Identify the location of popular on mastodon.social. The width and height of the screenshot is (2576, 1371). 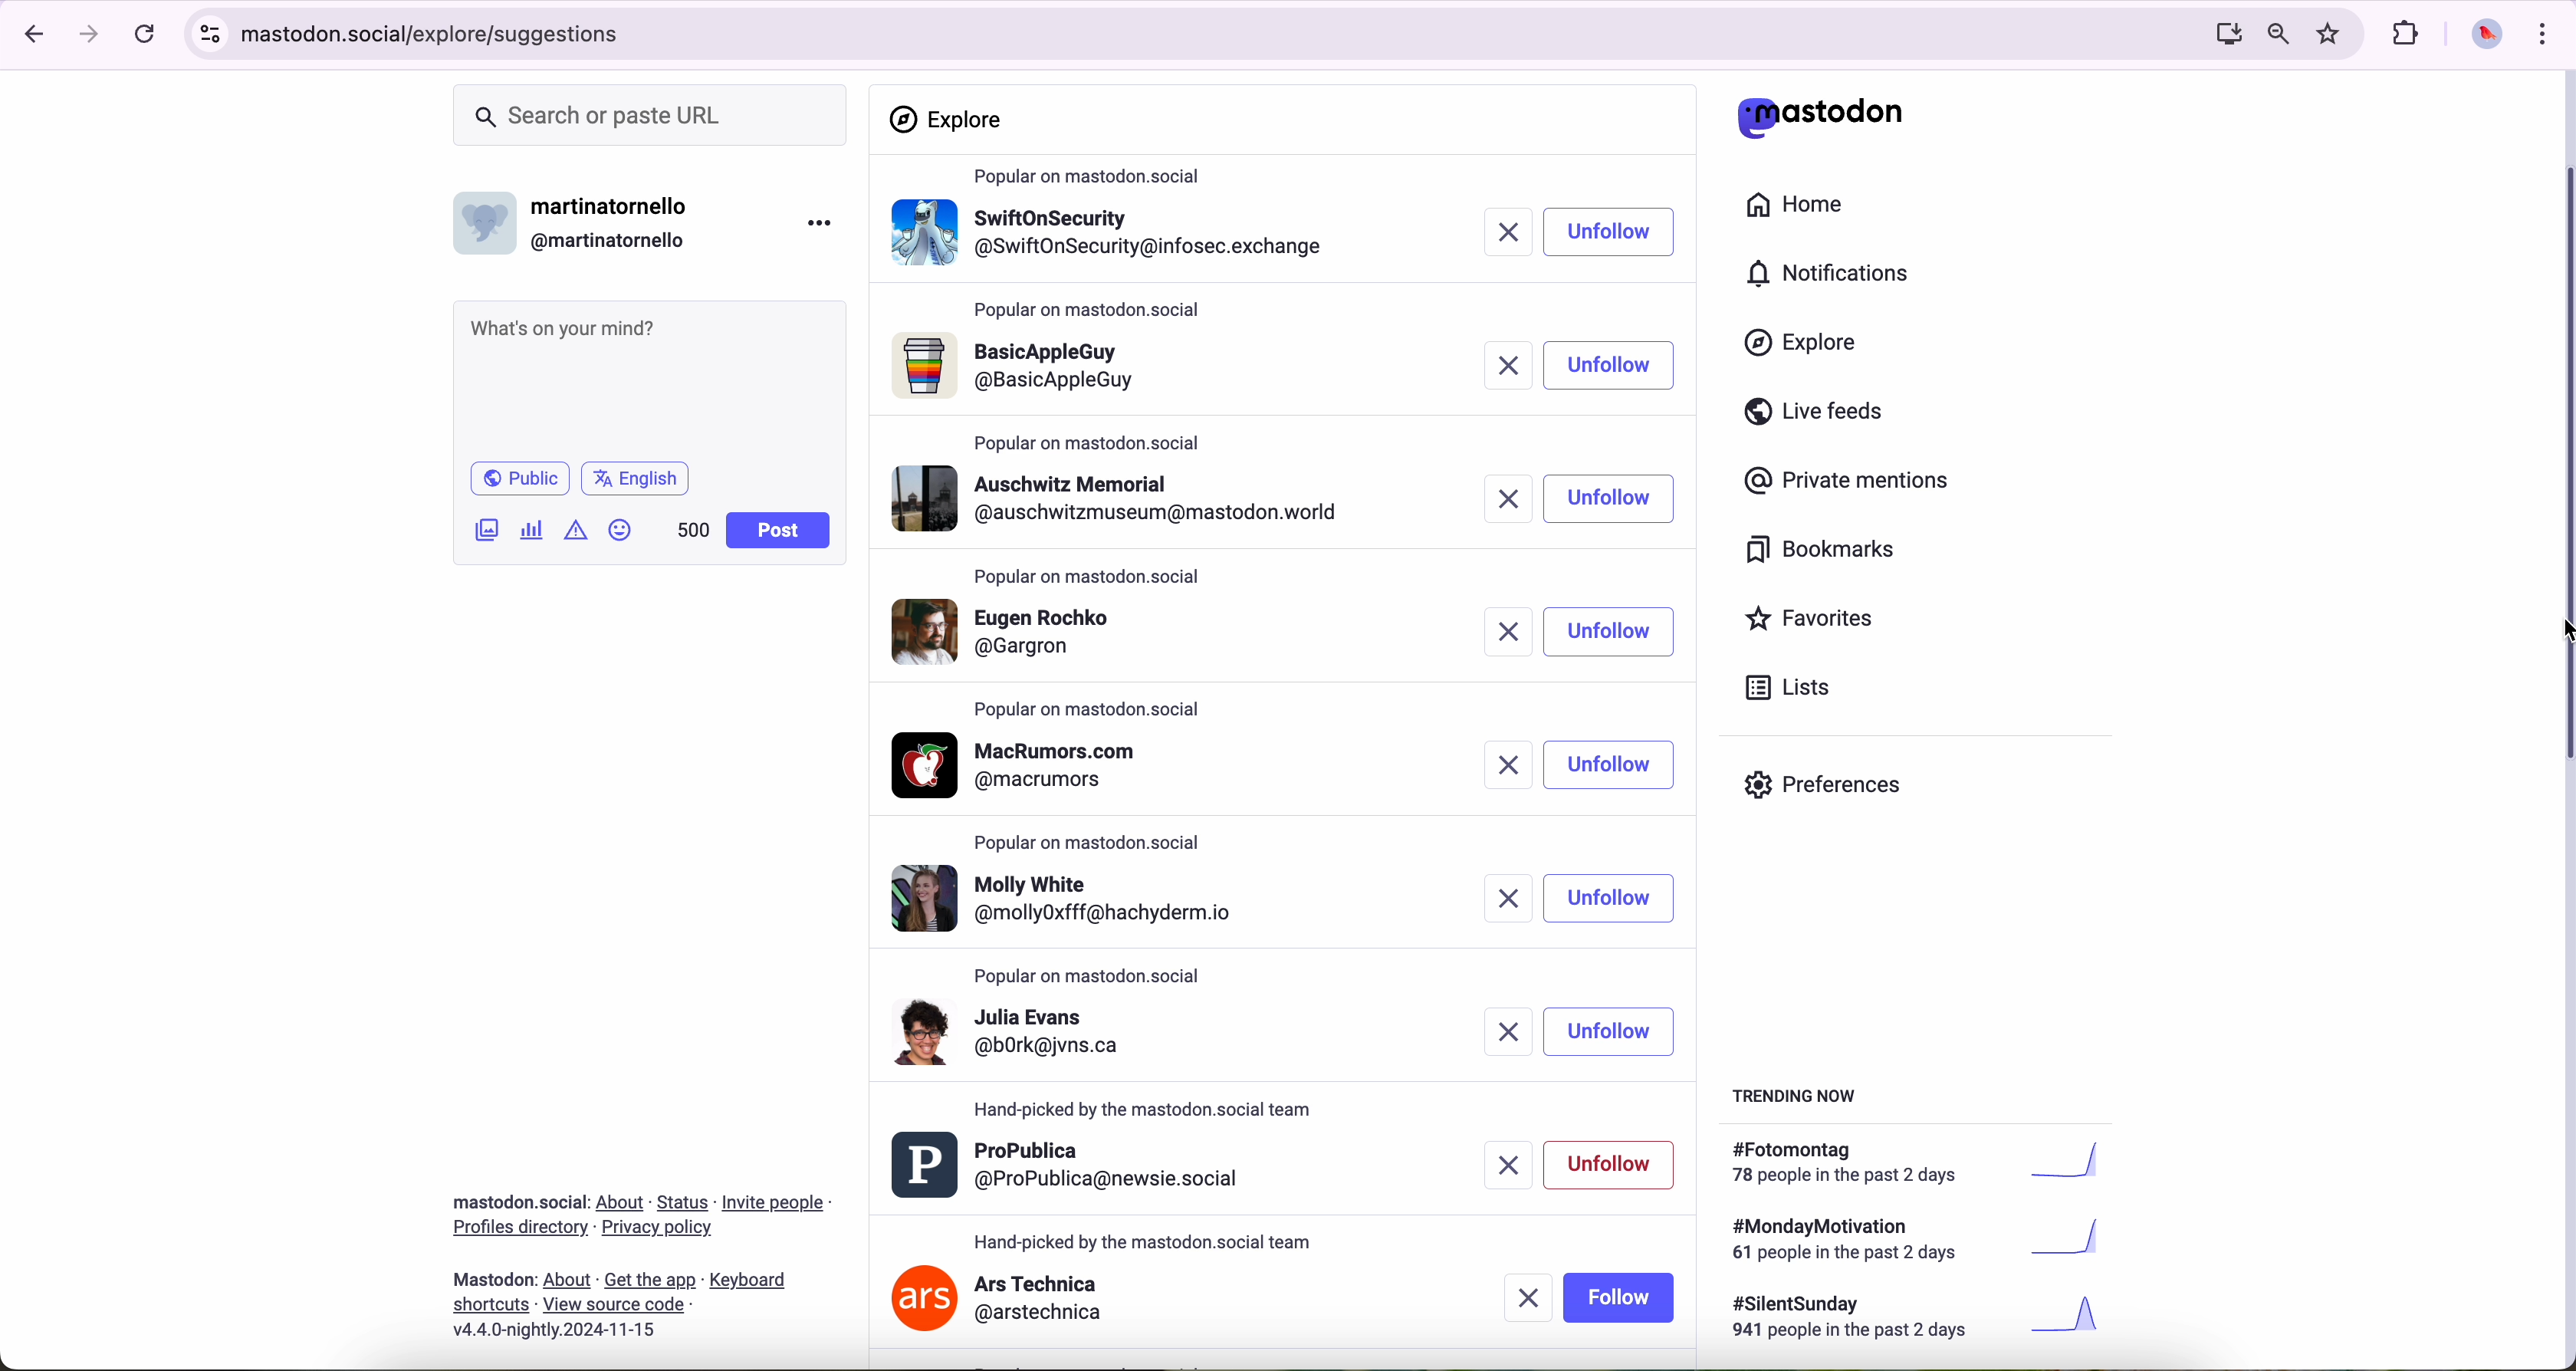
(1146, 1110).